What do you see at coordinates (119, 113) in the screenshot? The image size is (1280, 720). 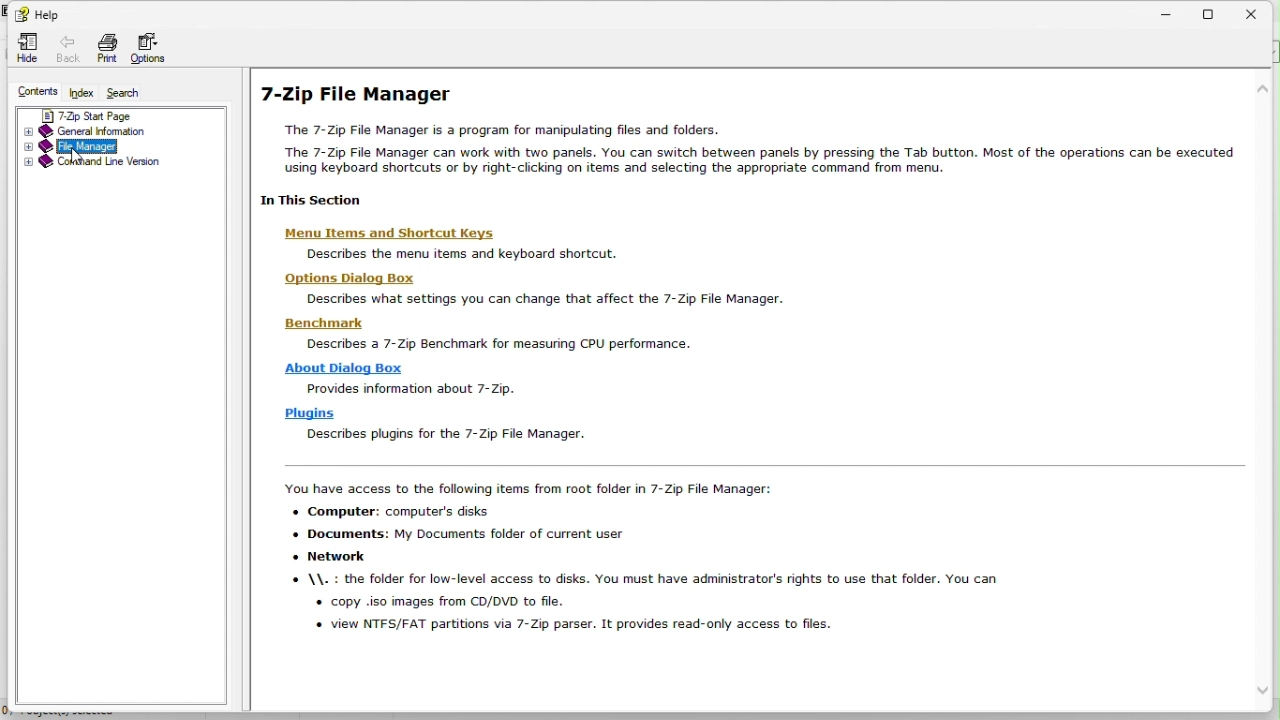 I see `7 zip start page` at bounding box center [119, 113].